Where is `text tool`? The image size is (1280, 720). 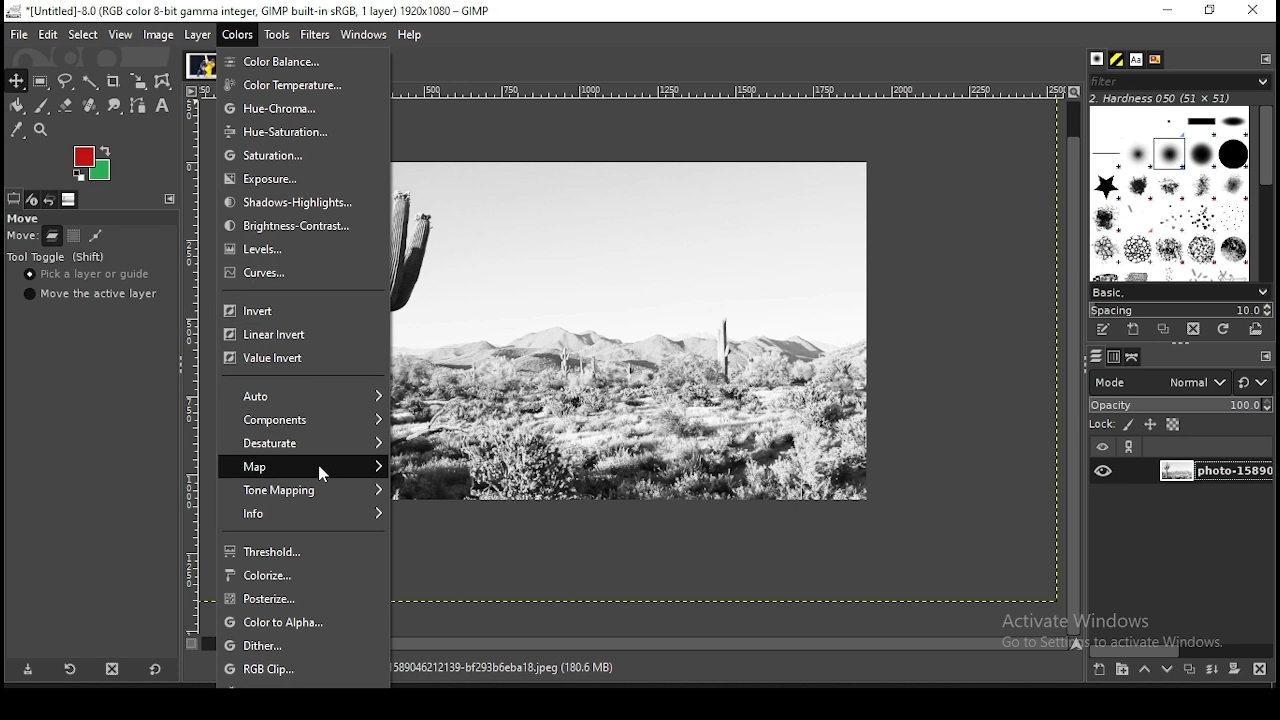 text tool is located at coordinates (164, 106).